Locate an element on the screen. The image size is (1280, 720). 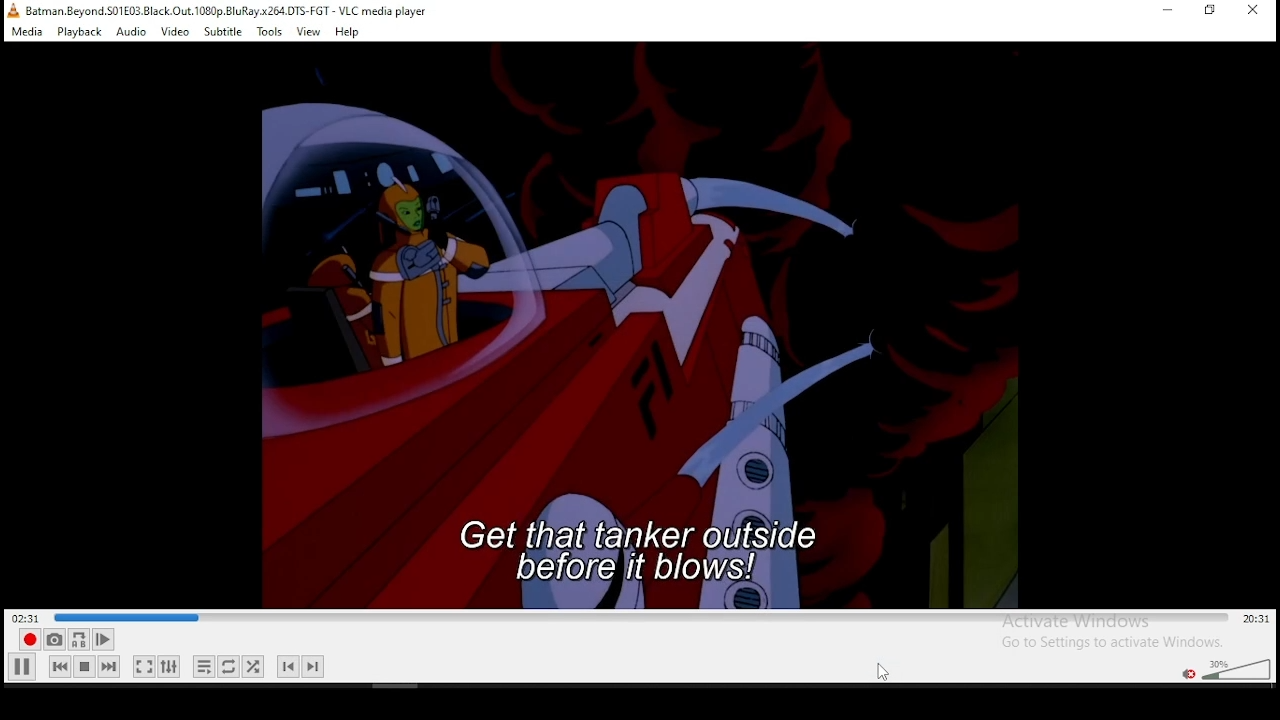
take a snapshot is located at coordinates (54, 639).